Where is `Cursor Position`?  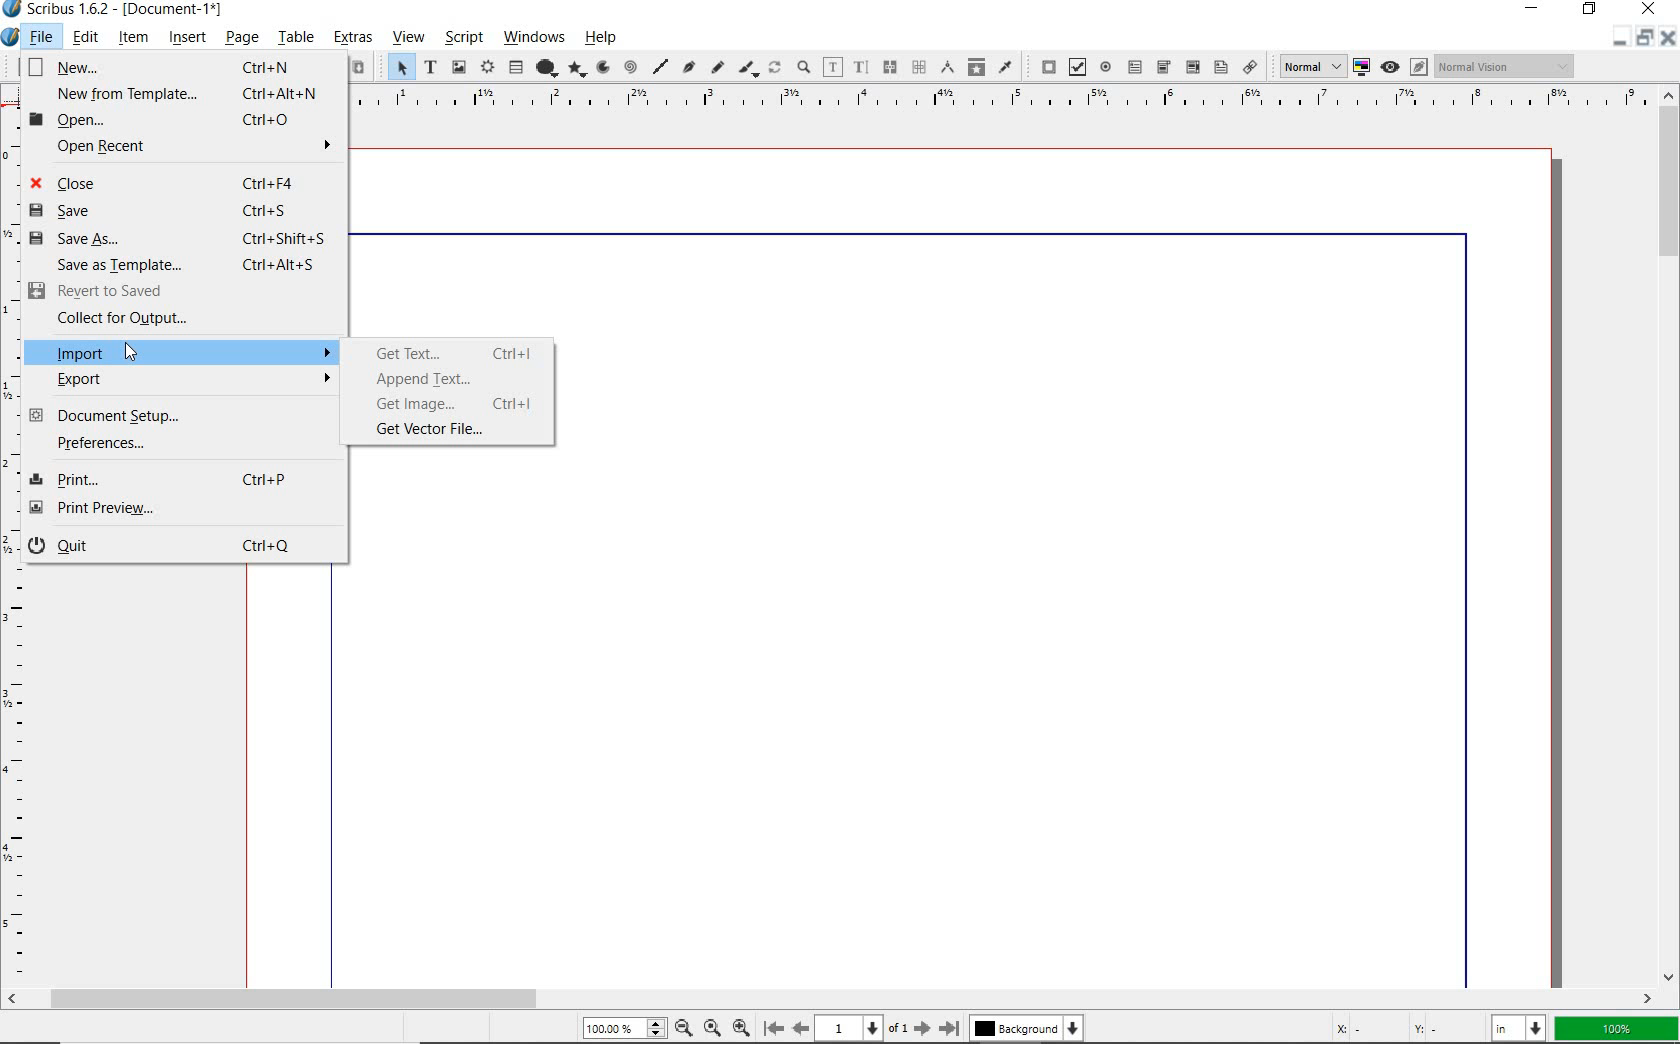
Cursor Position is located at coordinates (129, 352).